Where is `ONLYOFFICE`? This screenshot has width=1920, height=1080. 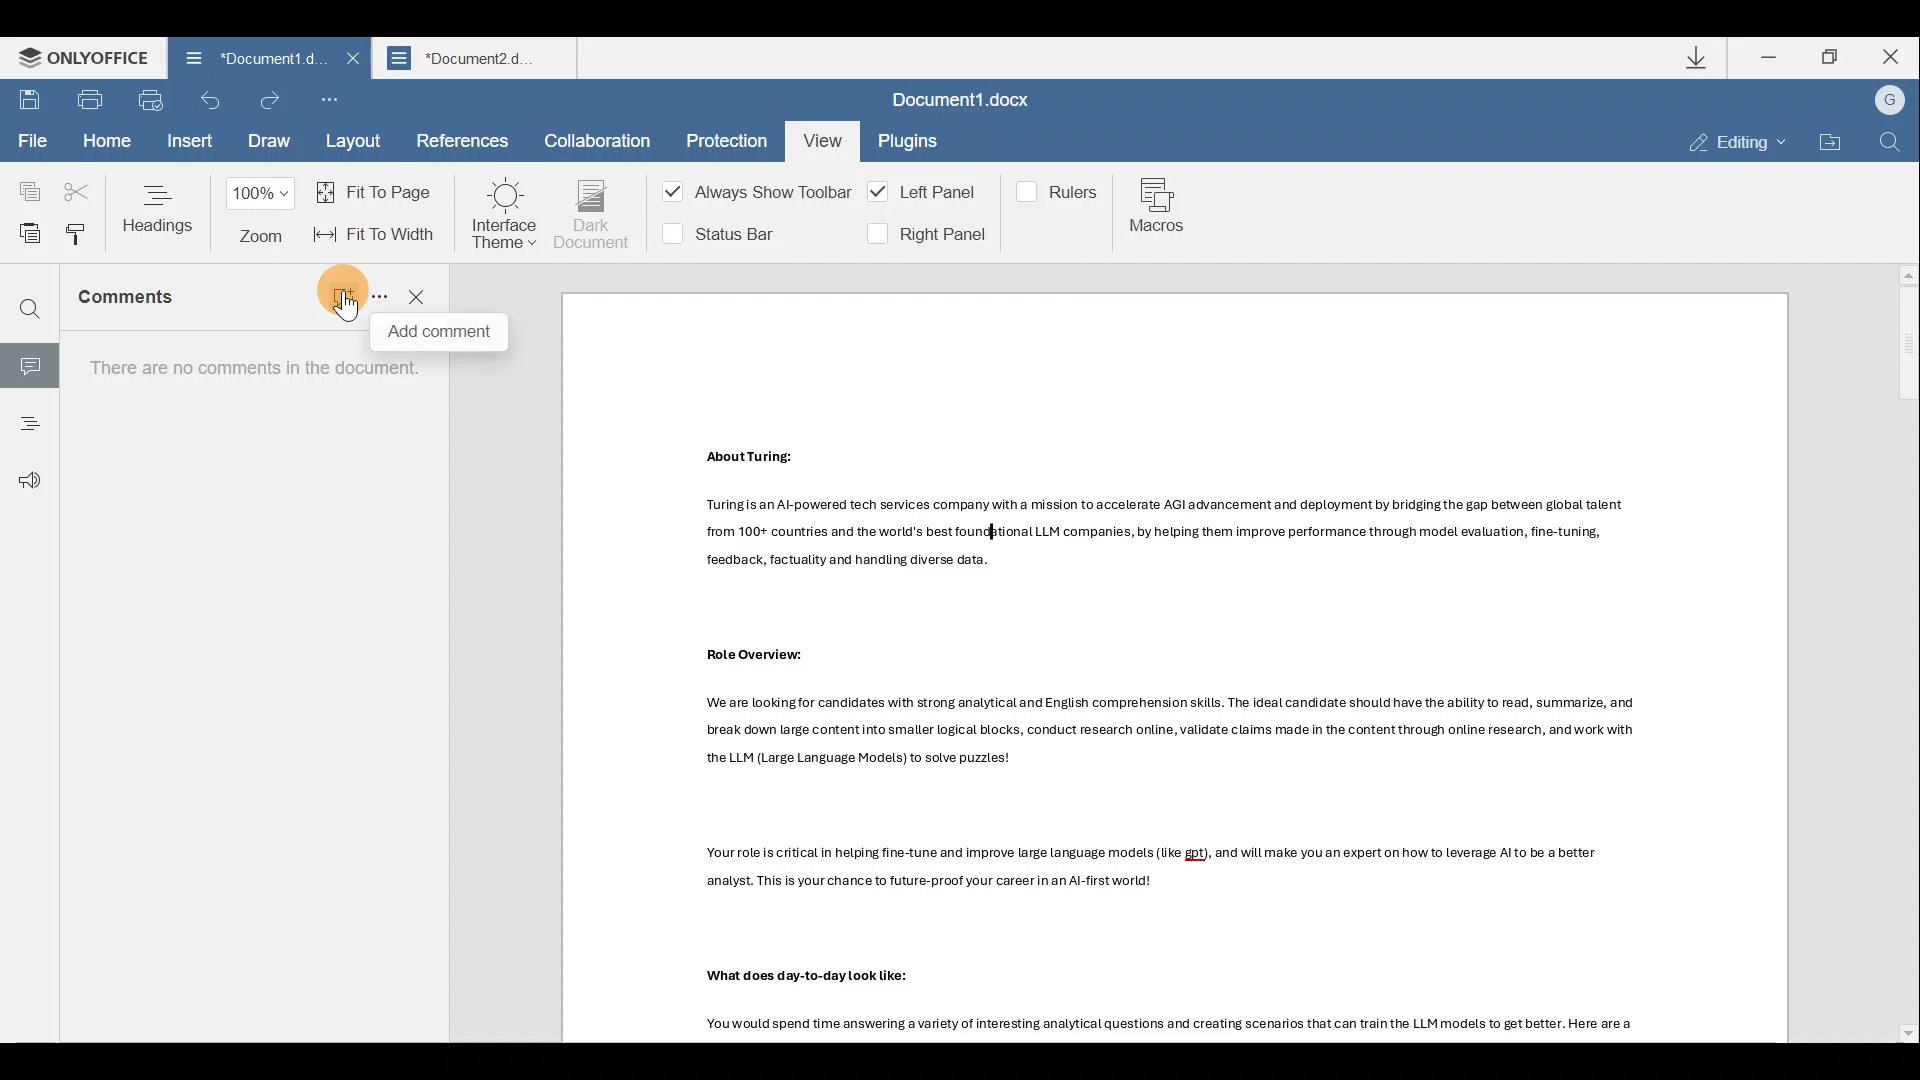
ONLYOFFICE is located at coordinates (78, 59).